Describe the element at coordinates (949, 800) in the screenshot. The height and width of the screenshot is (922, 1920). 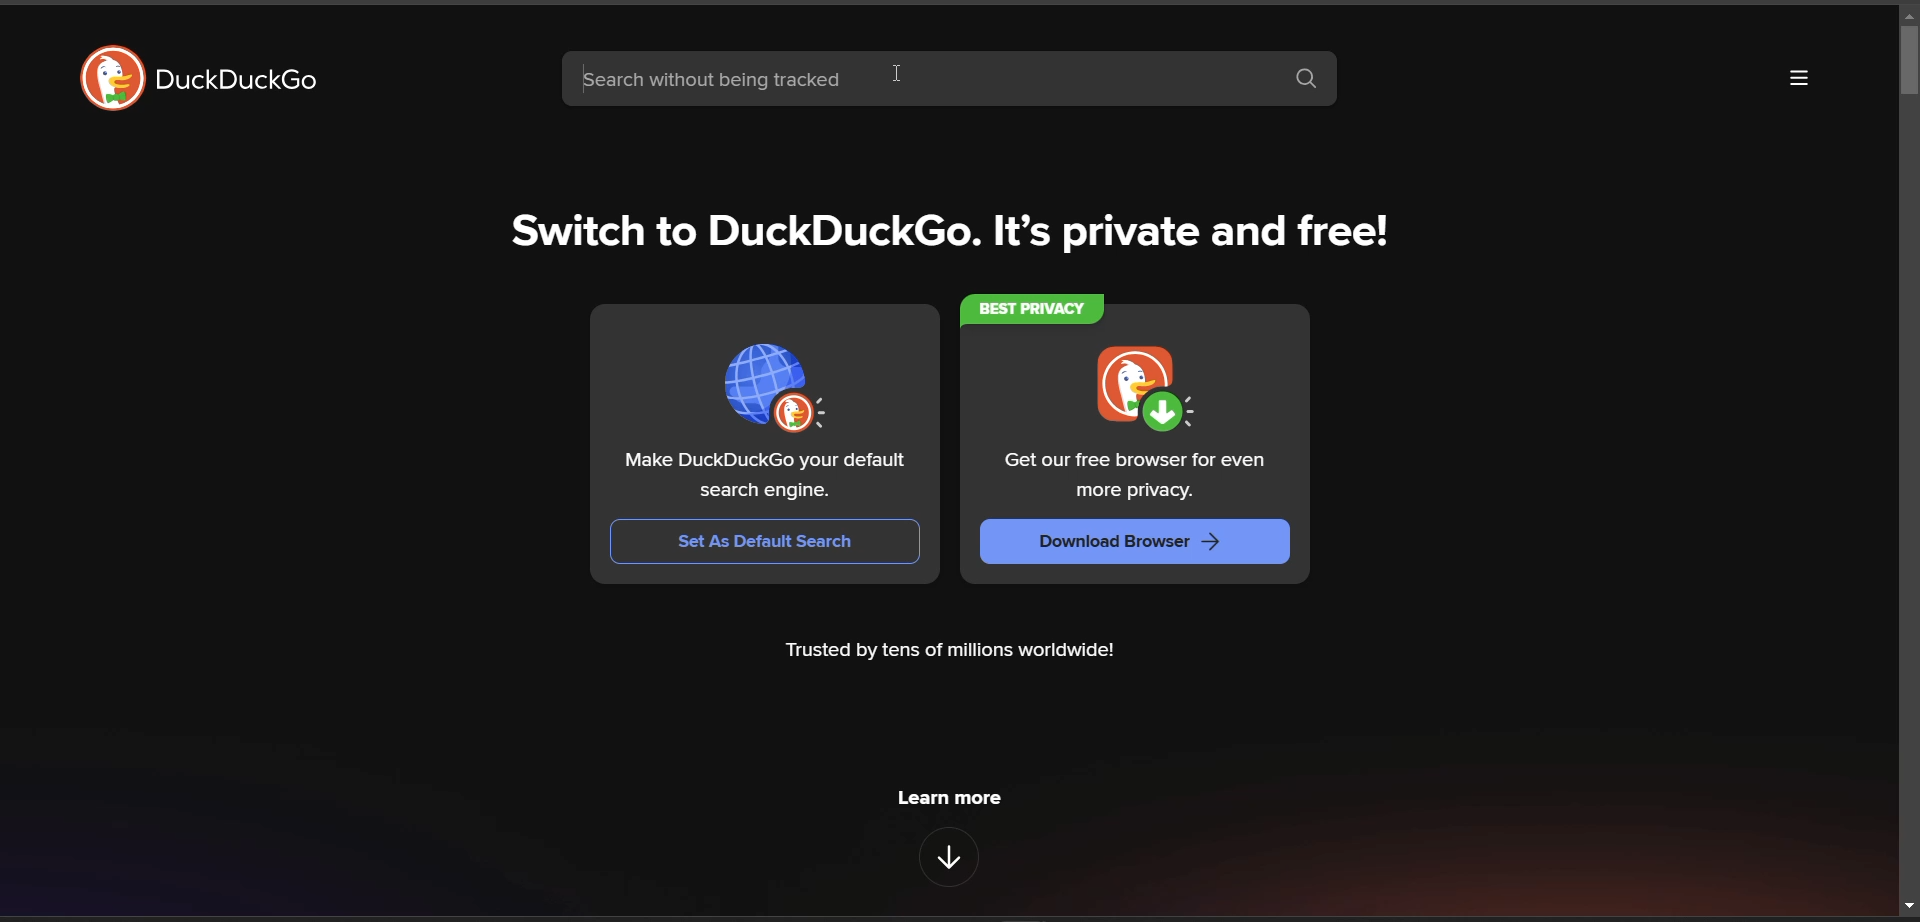
I see `learn more` at that location.